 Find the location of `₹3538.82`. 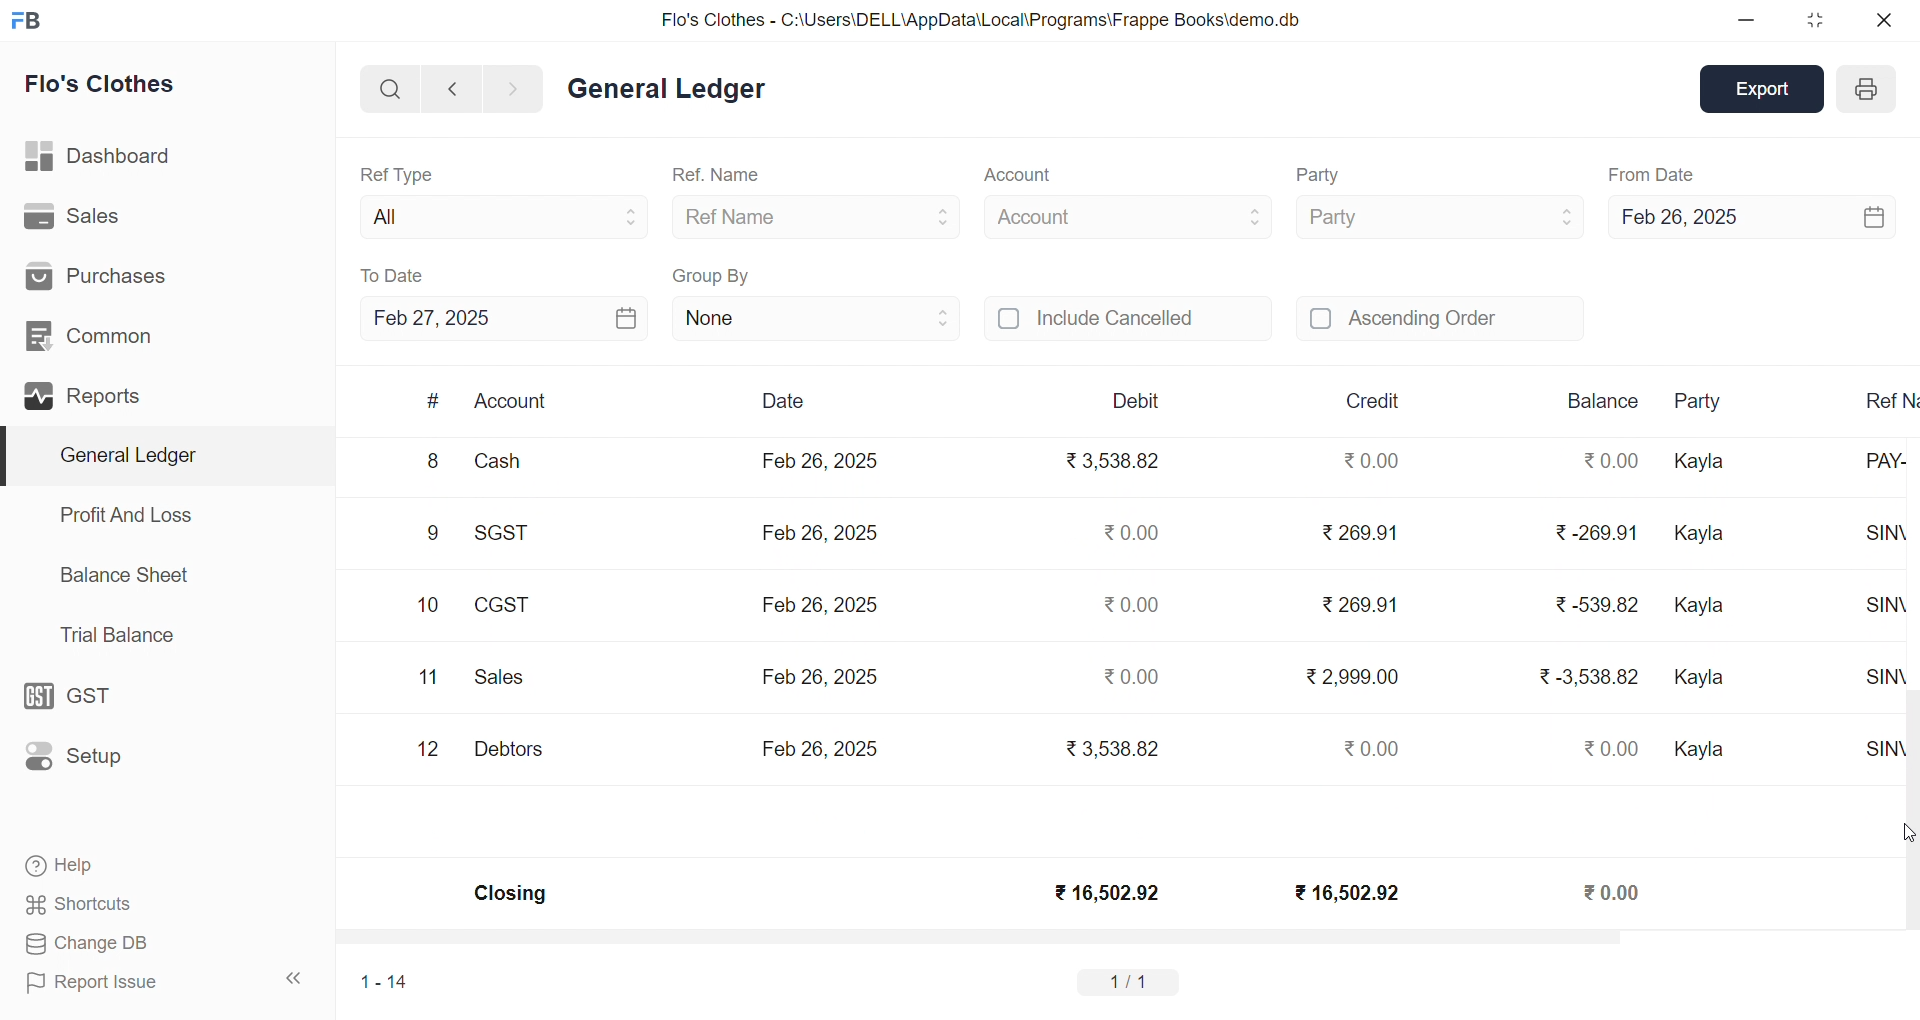

₹3538.82 is located at coordinates (1108, 746).